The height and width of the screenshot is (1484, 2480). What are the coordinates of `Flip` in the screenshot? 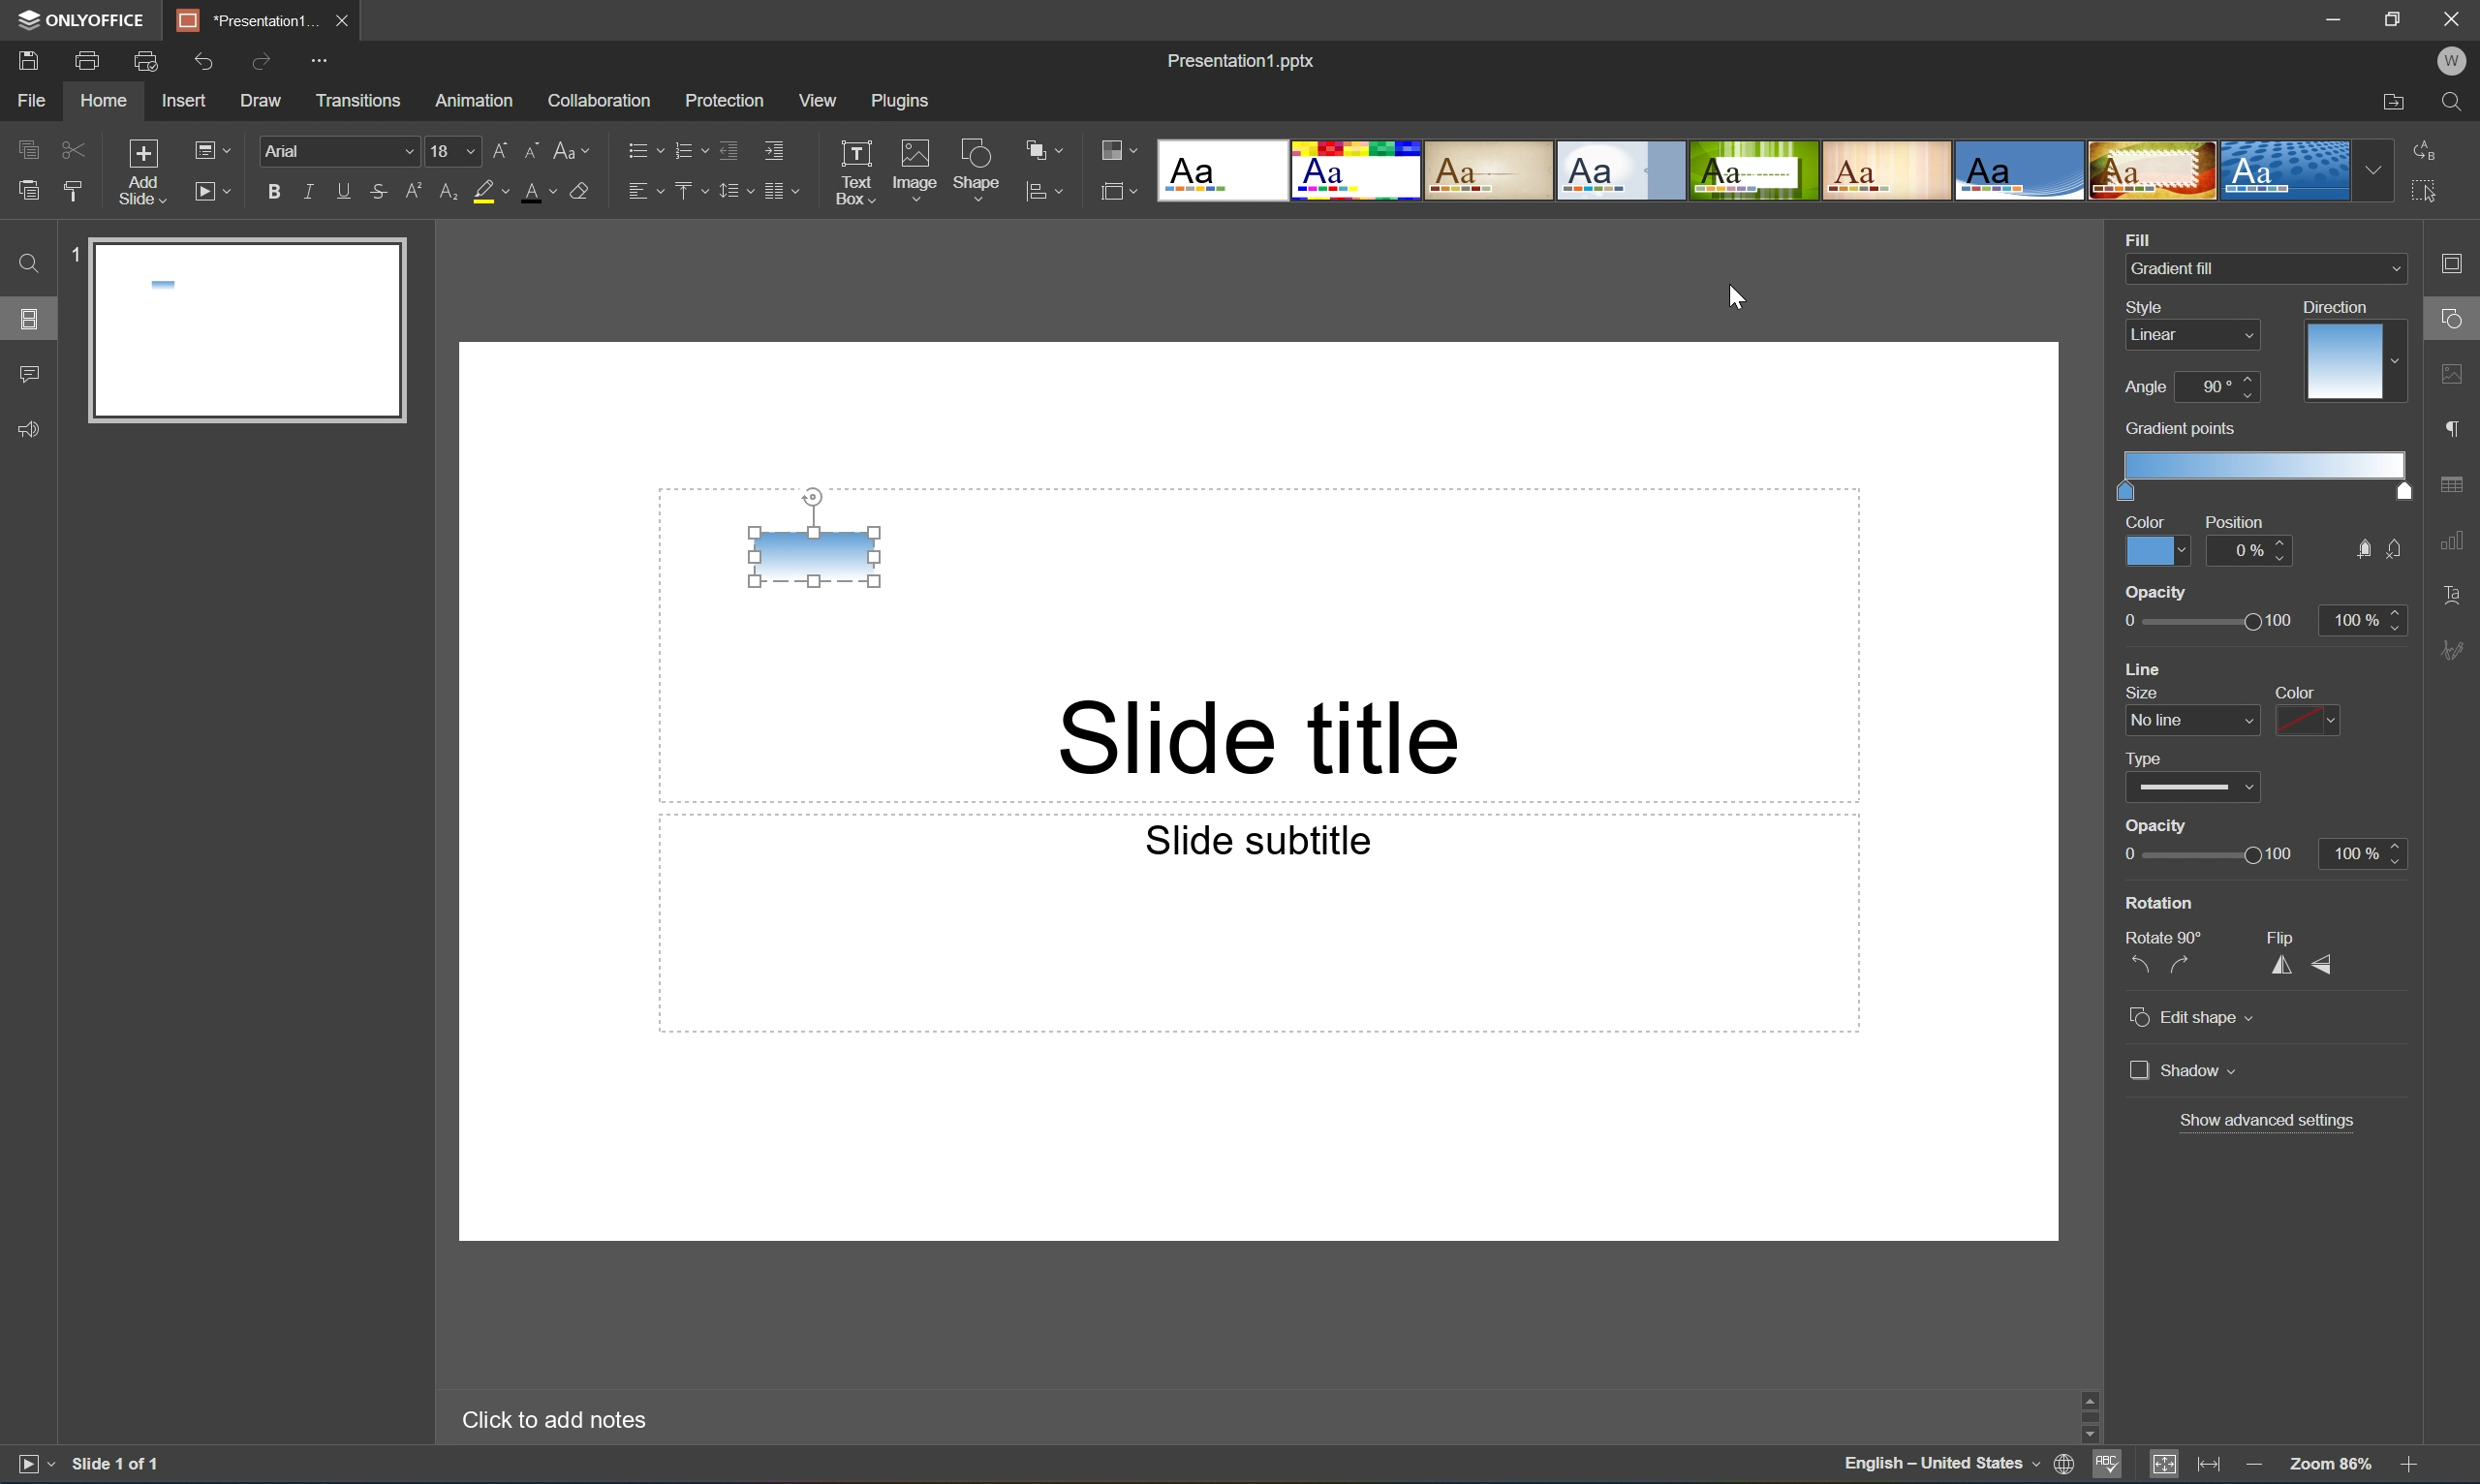 It's located at (2286, 936).